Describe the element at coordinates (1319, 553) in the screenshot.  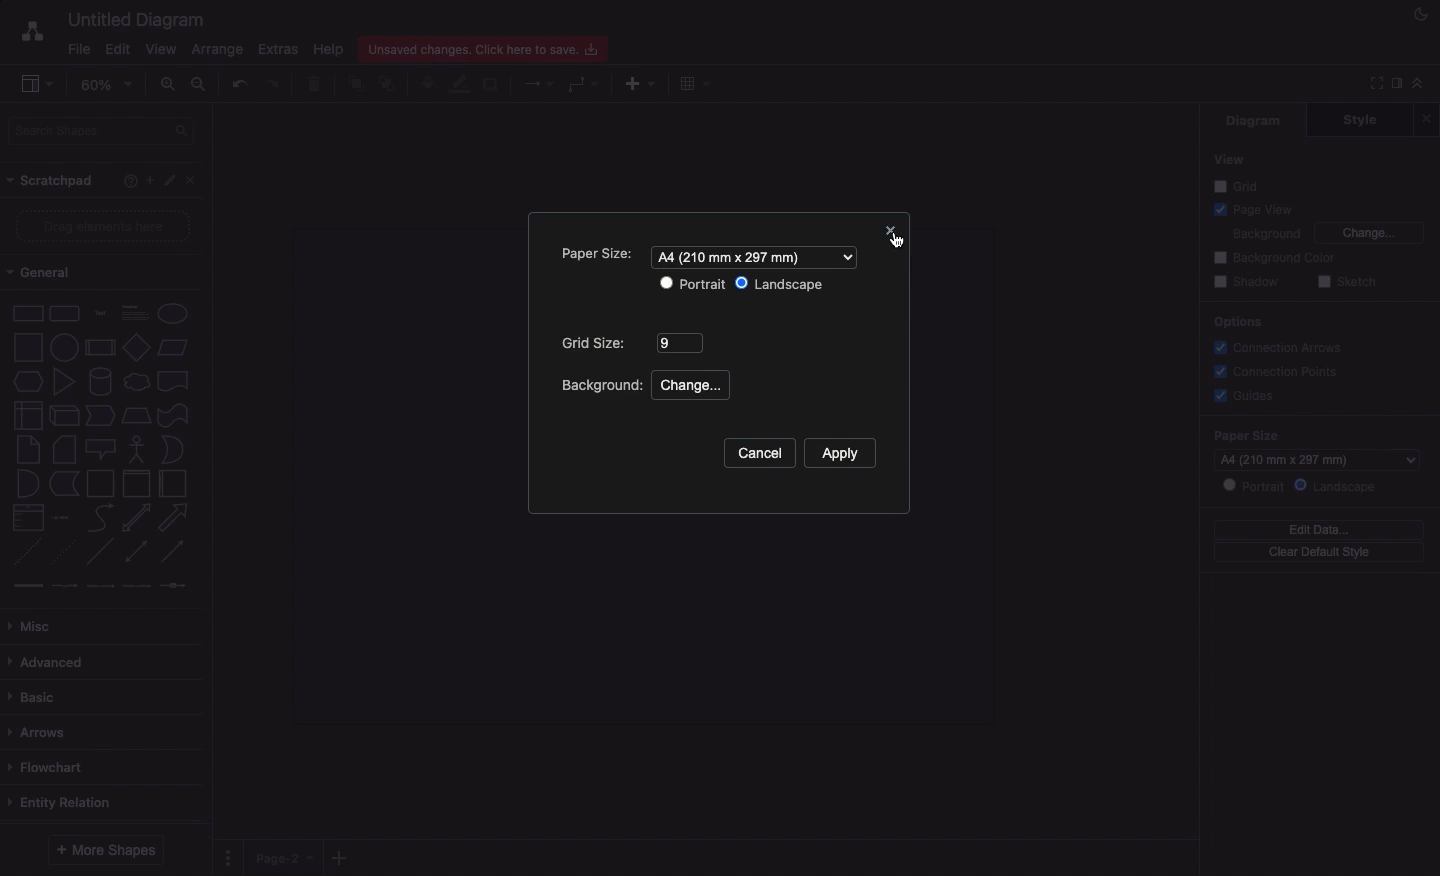
I see `Clear default style` at that location.